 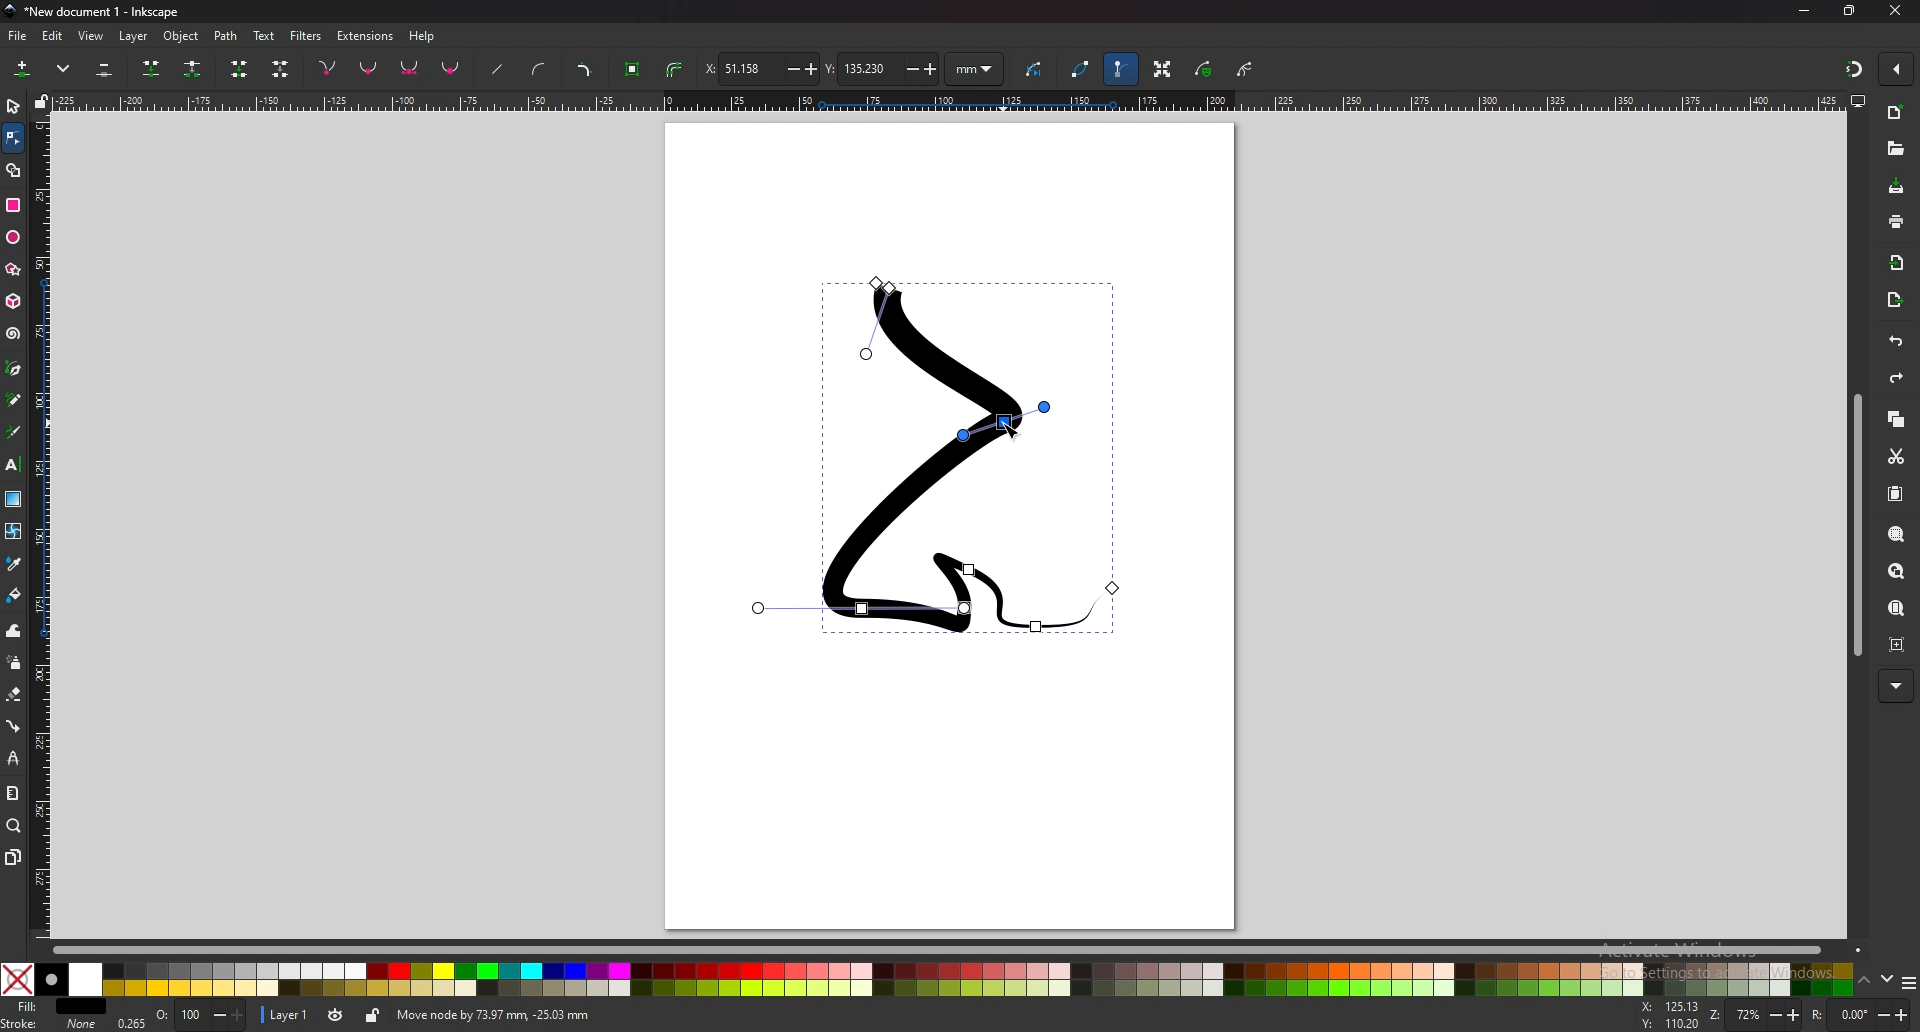 What do you see at coordinates (1895, 151) in the screenshot?
I see `open` at bounding box center [1895, 151].